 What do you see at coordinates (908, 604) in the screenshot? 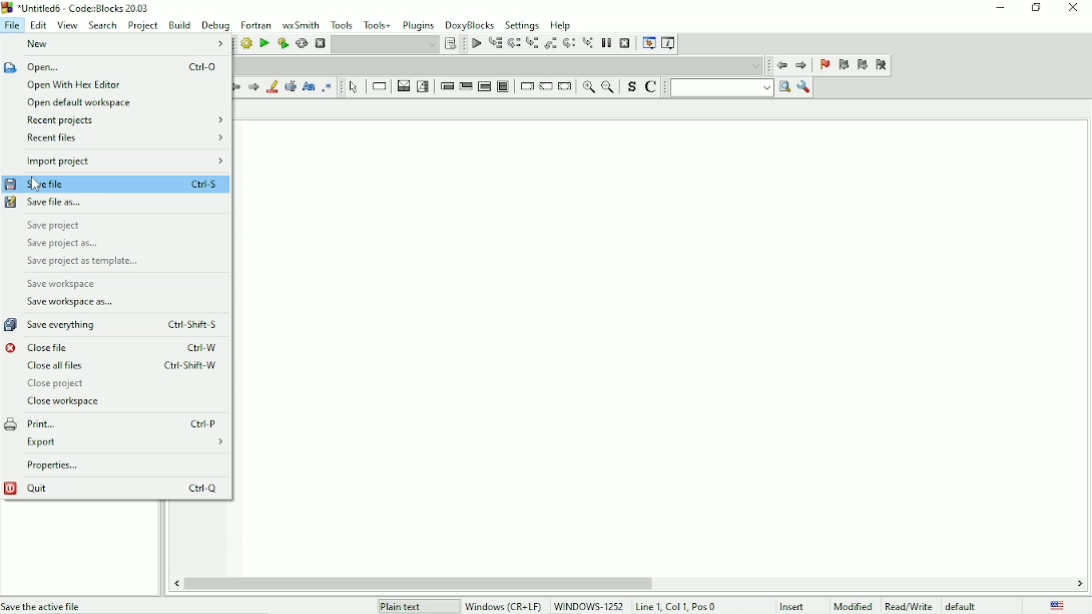
I see `Read/Write` at bounding box center [908, 604].